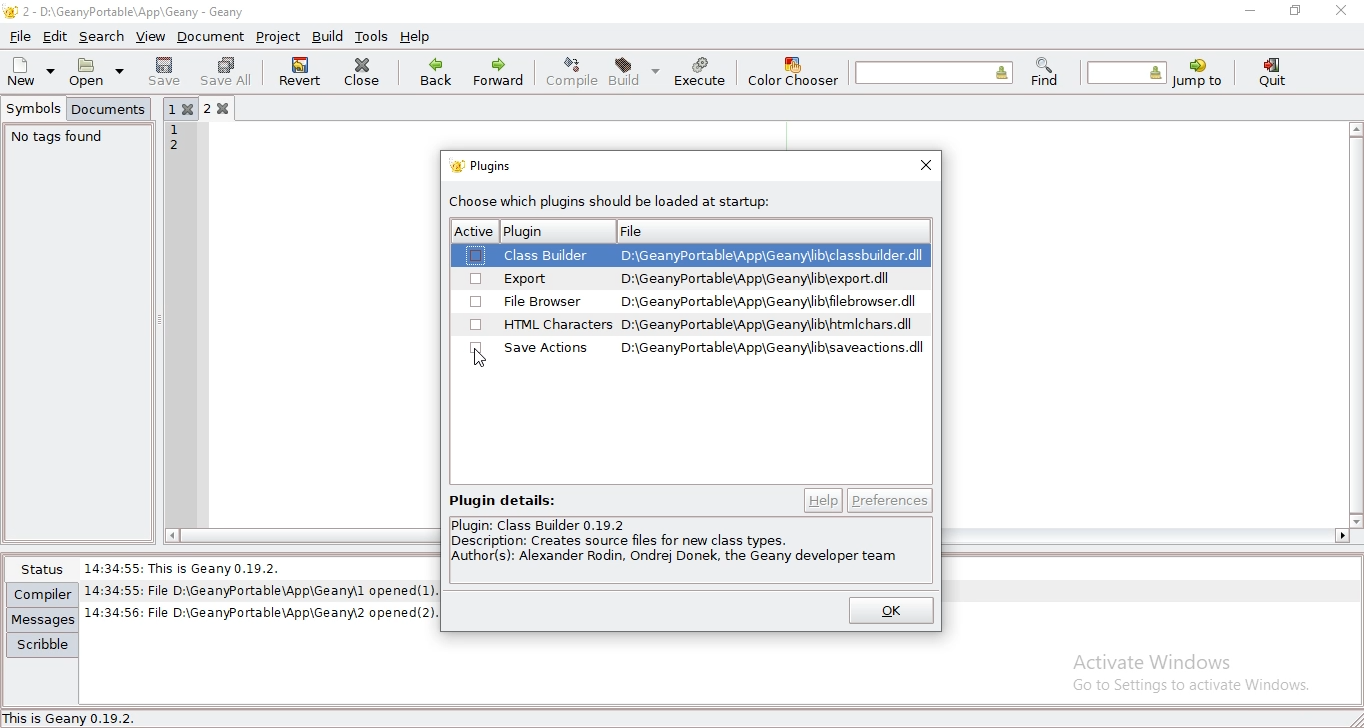 This screenshot has height=728, width=1364. What do you see at coordinates (692, 327) in the screenshot?
I see `HTML Characters D:\GeanyPortable\App\GeanyWib\ntmichars.dll` at bounding box center [692, 327].